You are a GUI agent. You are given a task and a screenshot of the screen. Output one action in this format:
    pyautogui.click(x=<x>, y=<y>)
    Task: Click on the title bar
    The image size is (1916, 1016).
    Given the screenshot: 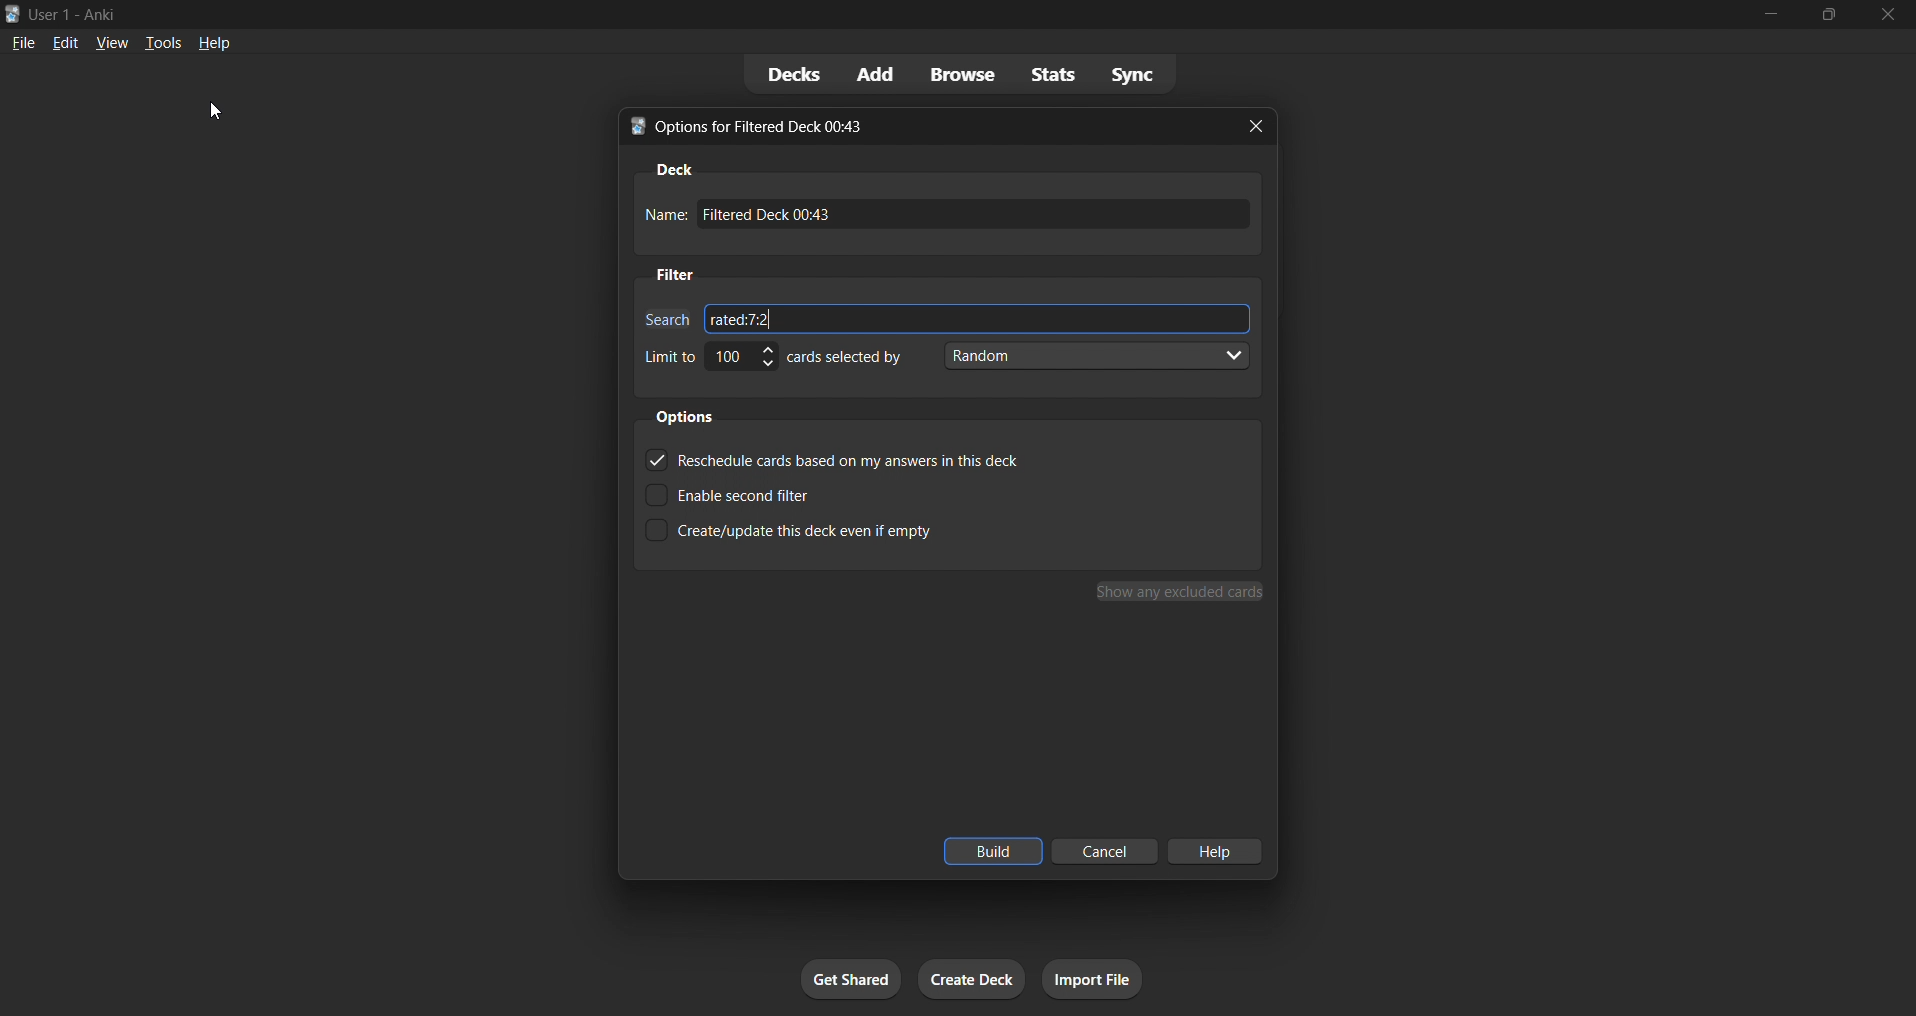 What is the action you would take?
    pyautogui.click(x=823, y=15)
    